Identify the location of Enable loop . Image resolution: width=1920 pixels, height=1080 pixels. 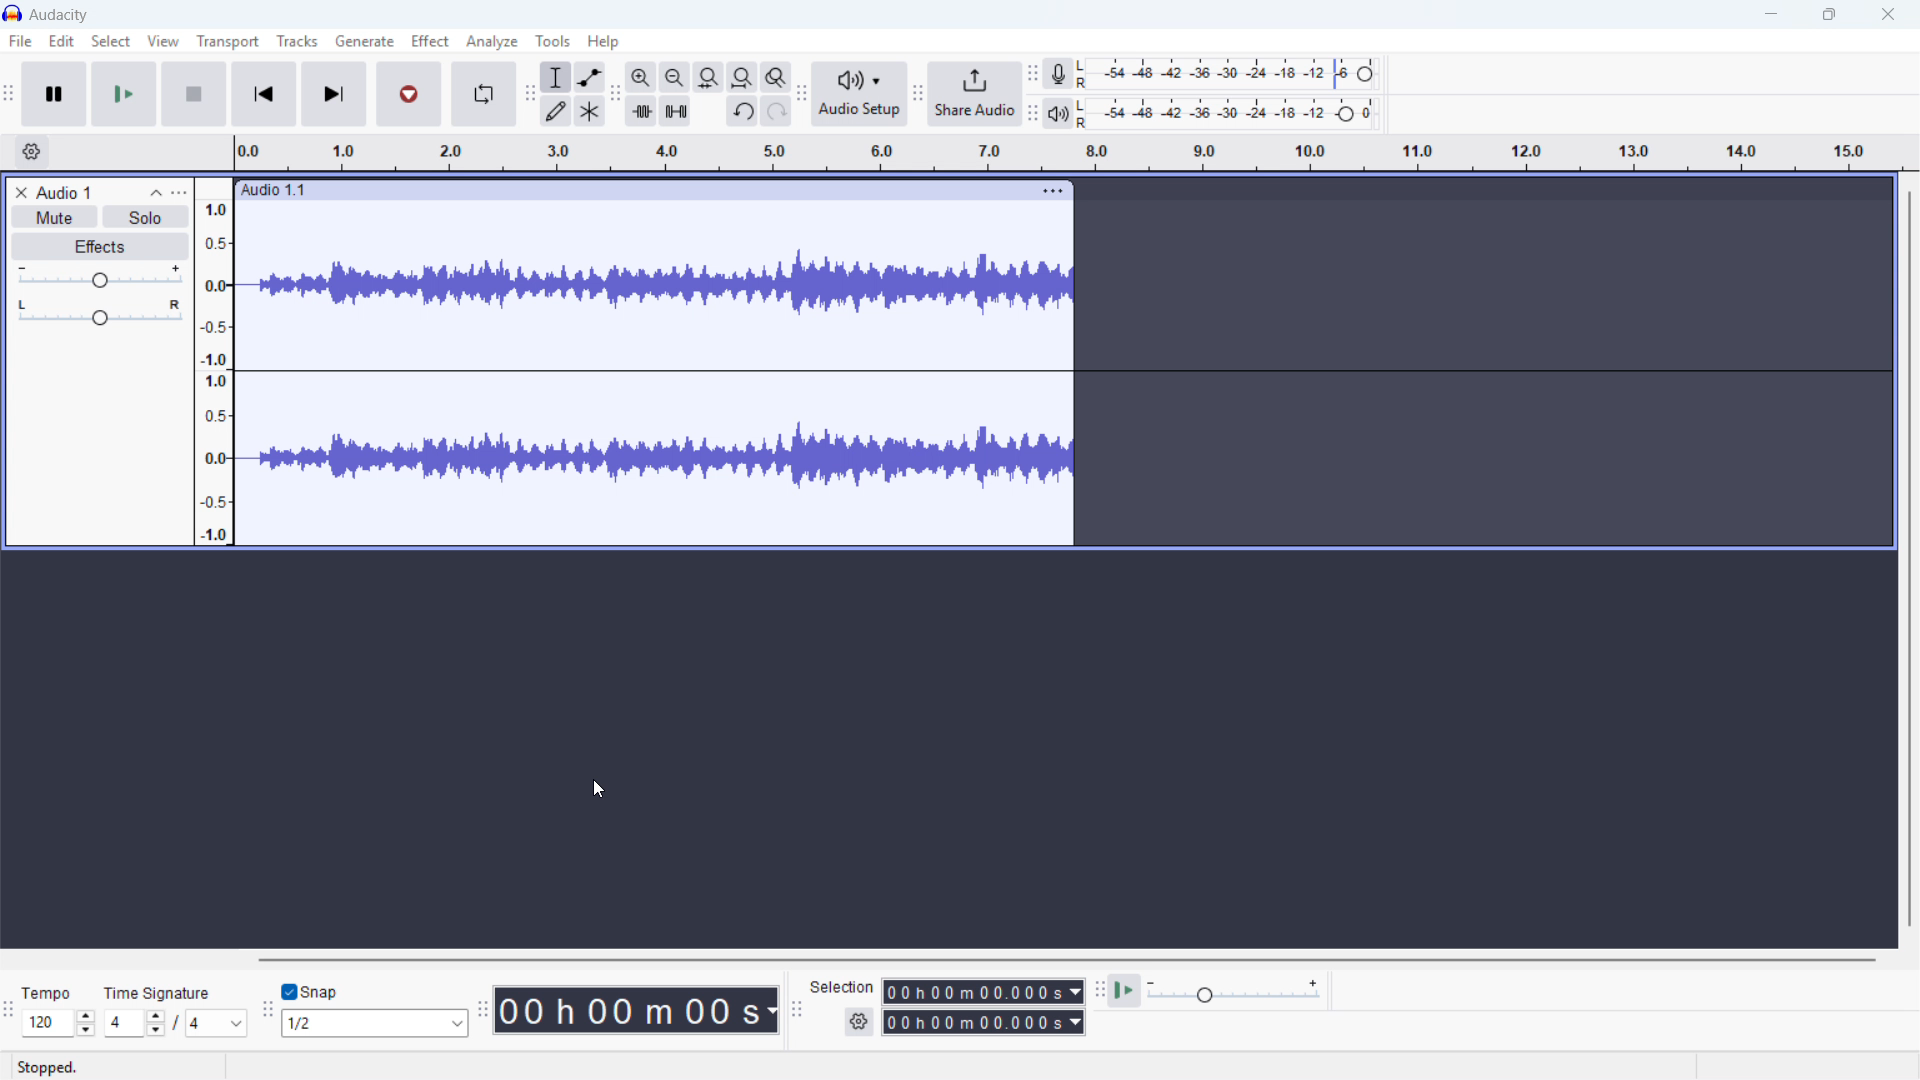
(485, 93).